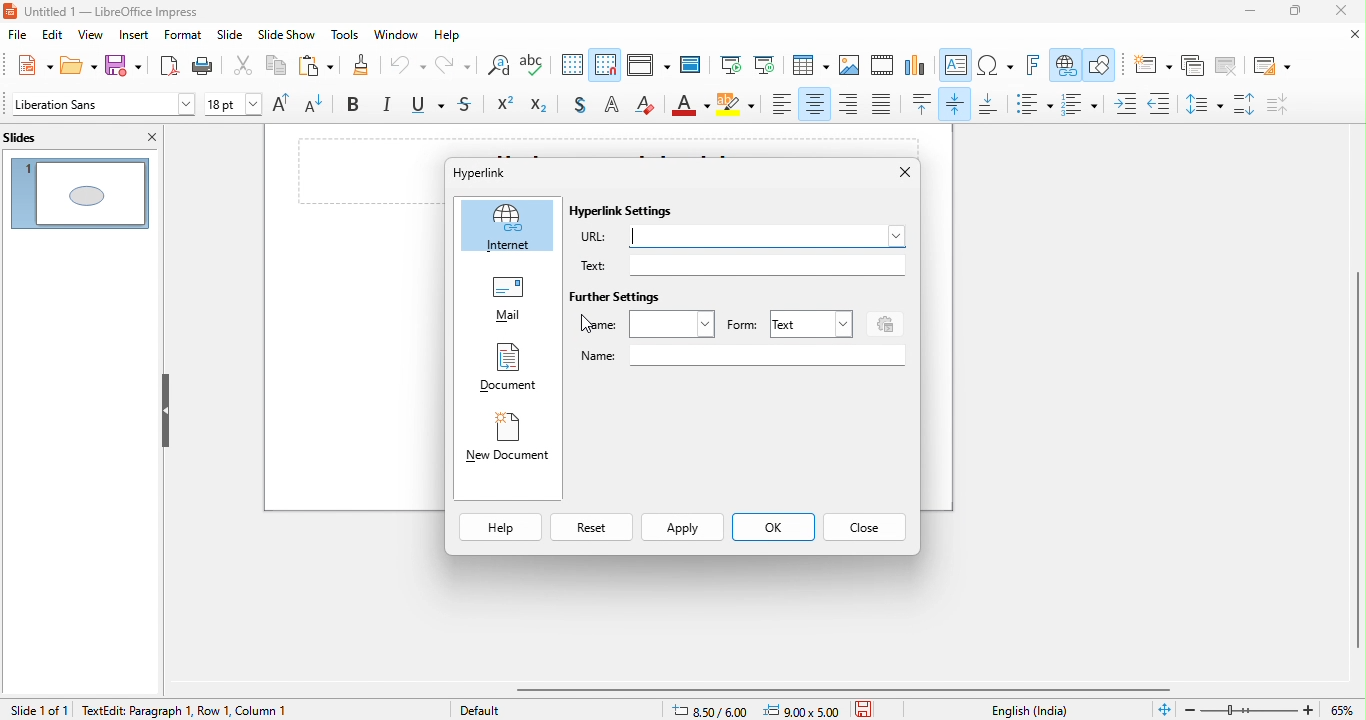 This screenshot has width=1366, height=720. What do you see at coordinates (850, 66) in the screenshot?
I see `image` at bounding box center [850, 66].